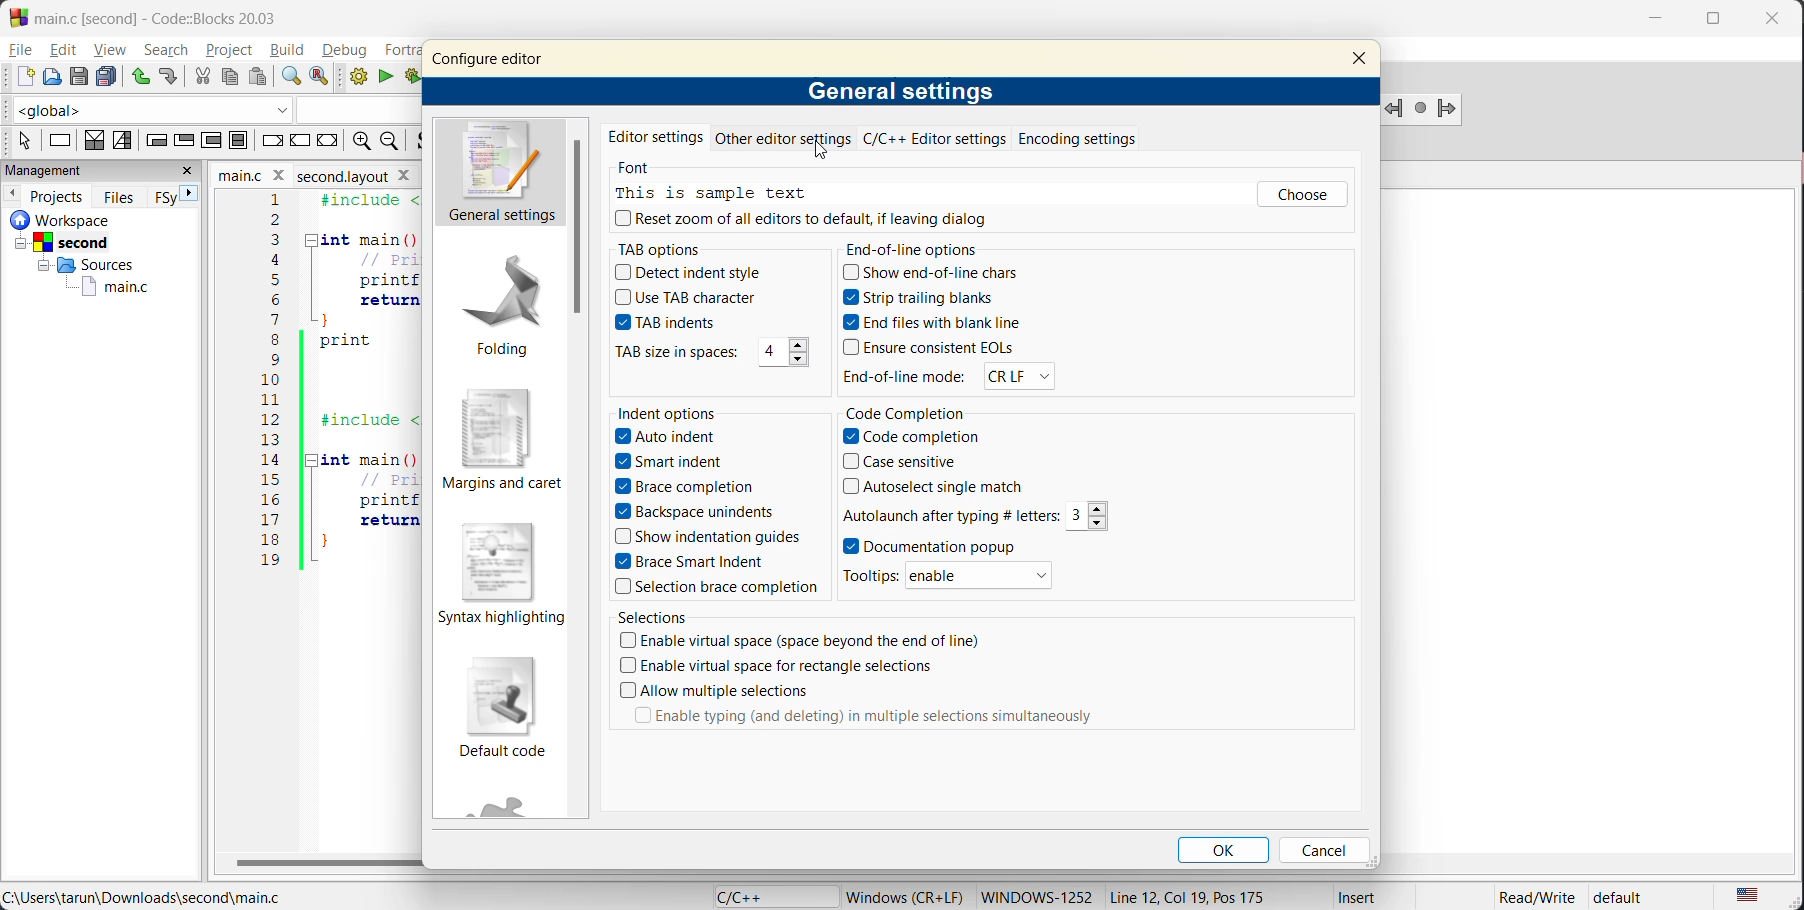 This screenshot has width=1804, height=910. I want to click on Enable typing (and deleting) in multiple selections simultaneously, so click(870, 722).